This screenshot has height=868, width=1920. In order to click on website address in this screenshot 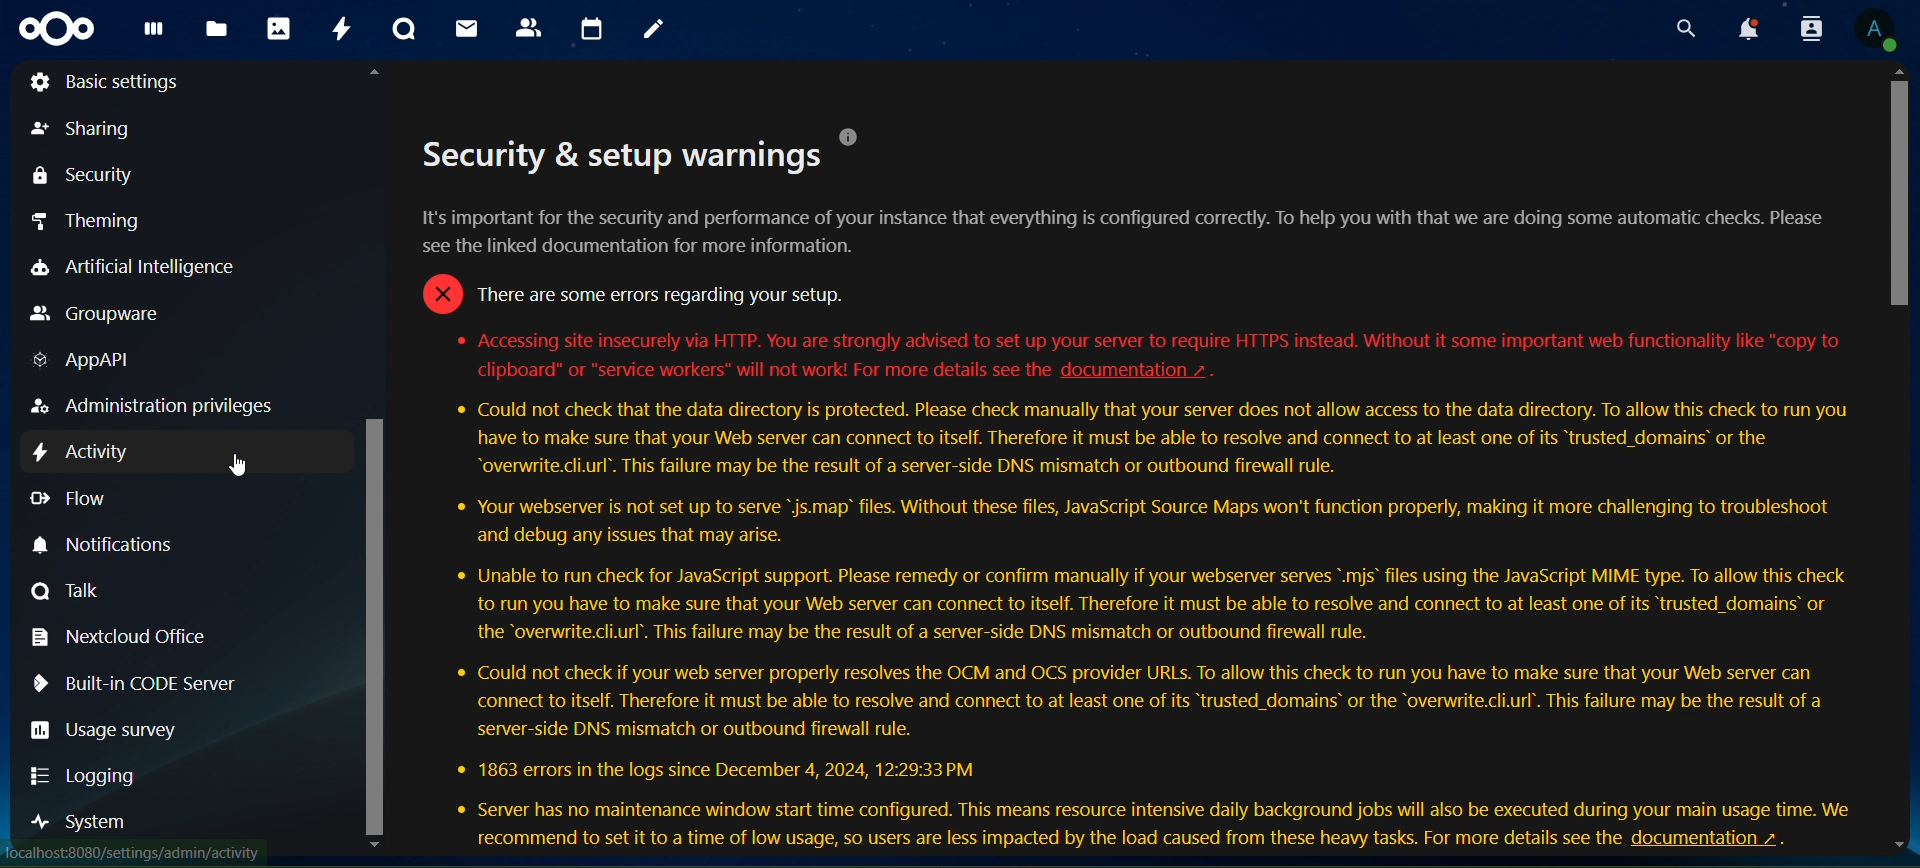, I will do `click(132, 851)`.